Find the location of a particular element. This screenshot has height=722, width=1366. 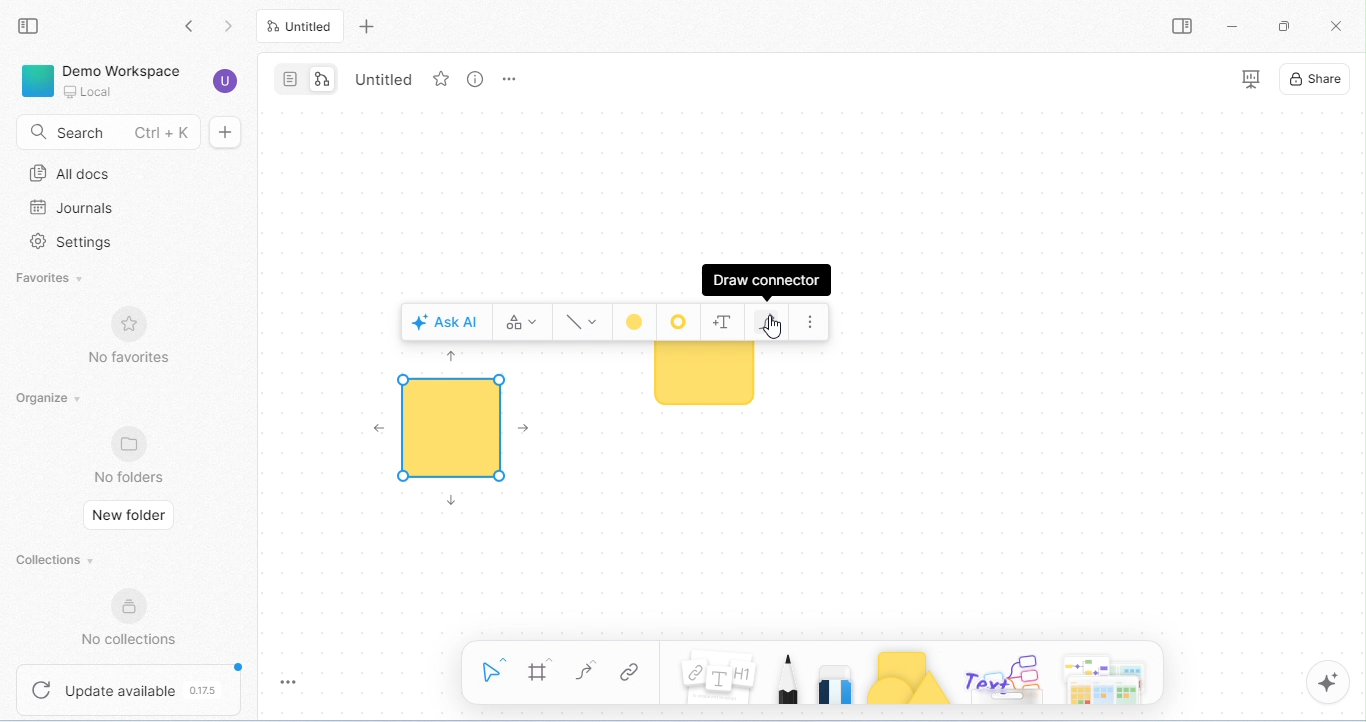

close is located at coordinates (1339, 26).